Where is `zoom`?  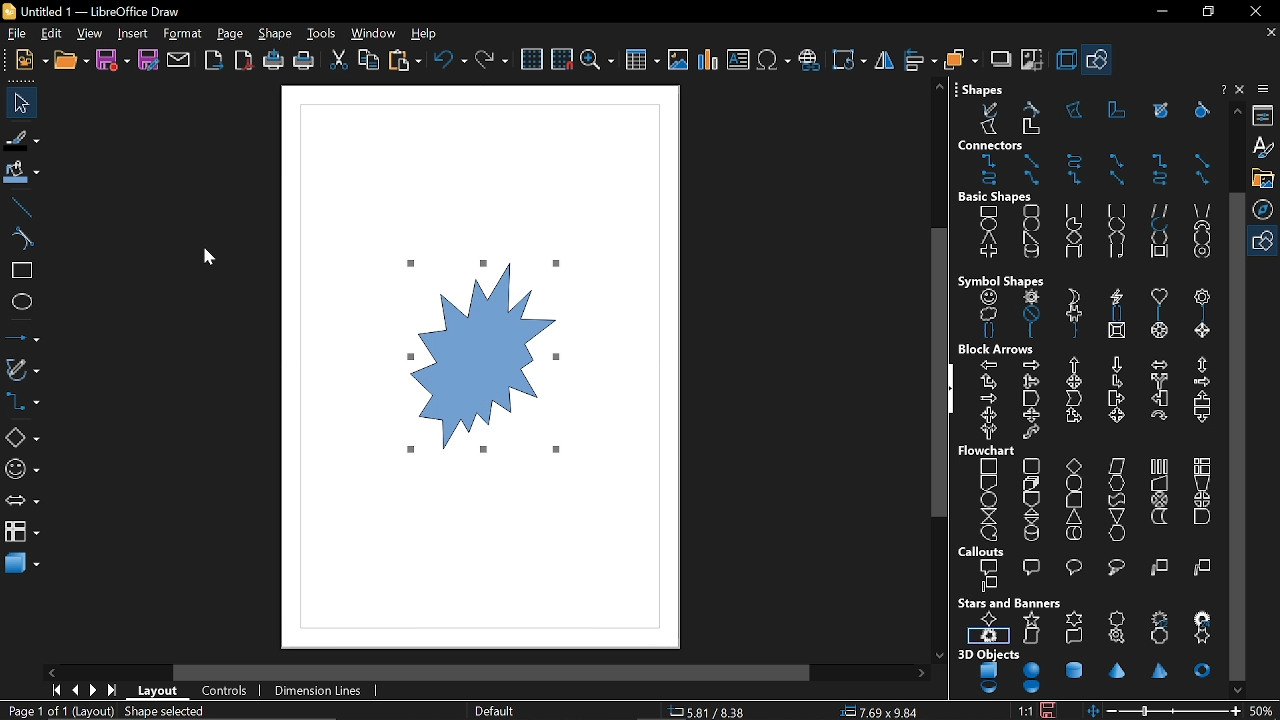
zoom is located at coordinates (597, 61).